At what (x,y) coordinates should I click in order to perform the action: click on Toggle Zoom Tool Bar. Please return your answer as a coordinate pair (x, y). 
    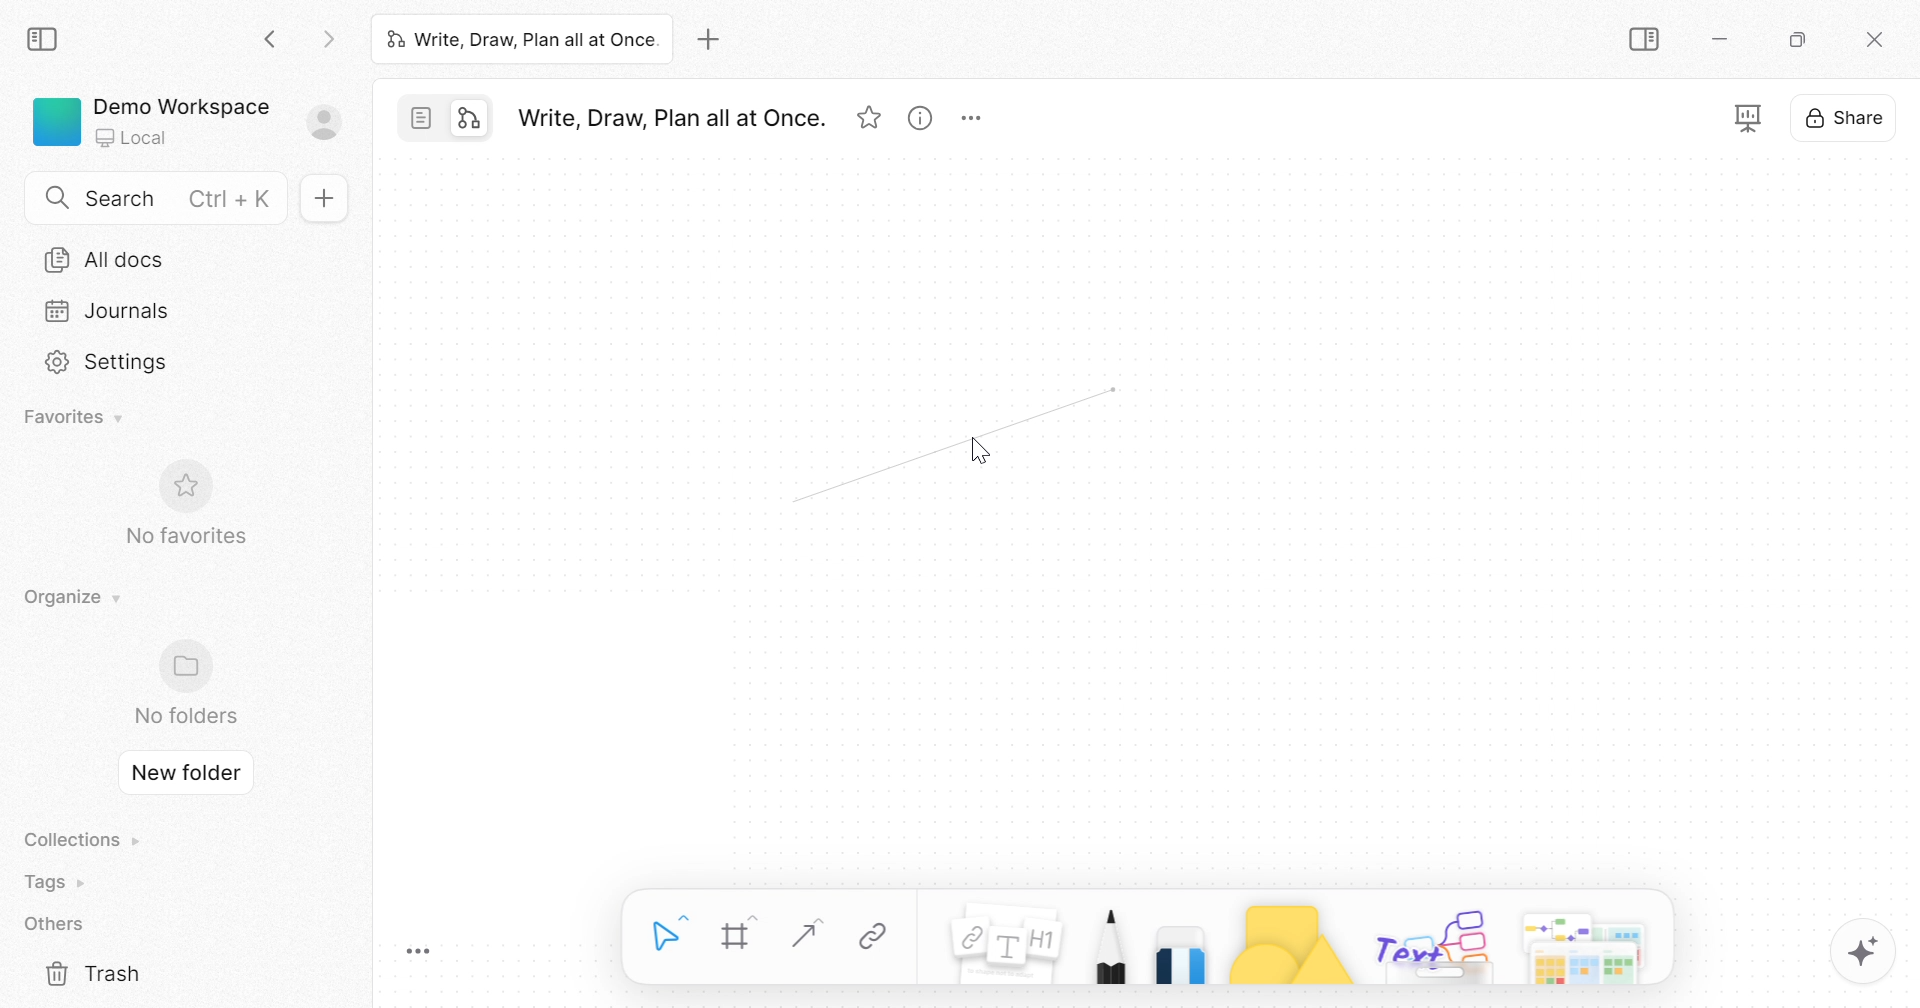
    Looking at the image, I should click on (419, 953).